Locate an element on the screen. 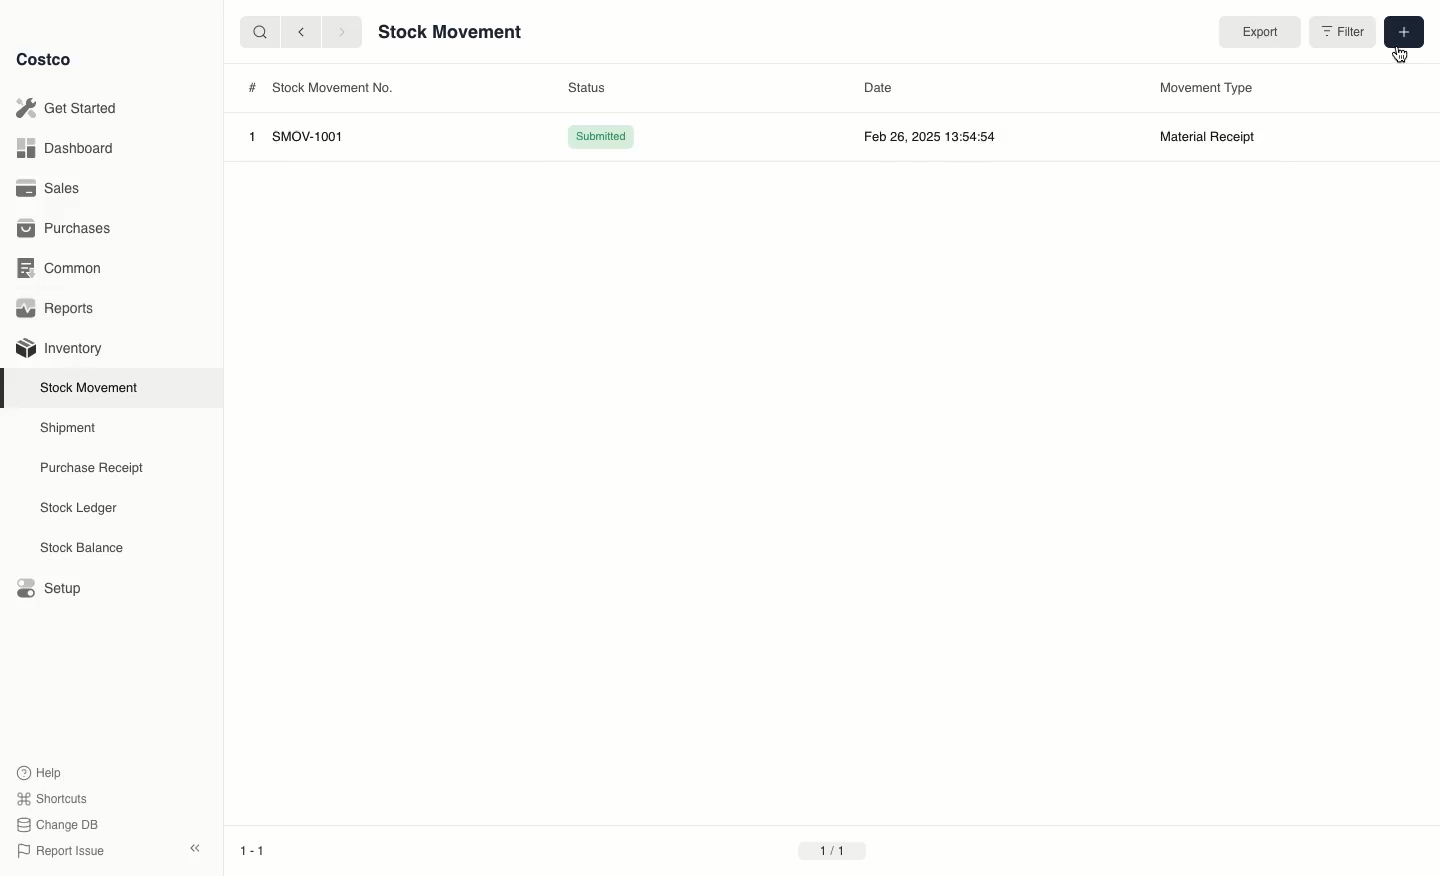 The height and width of the screenshot is (876, 1440). Sales is located at coordinates (51, 187).